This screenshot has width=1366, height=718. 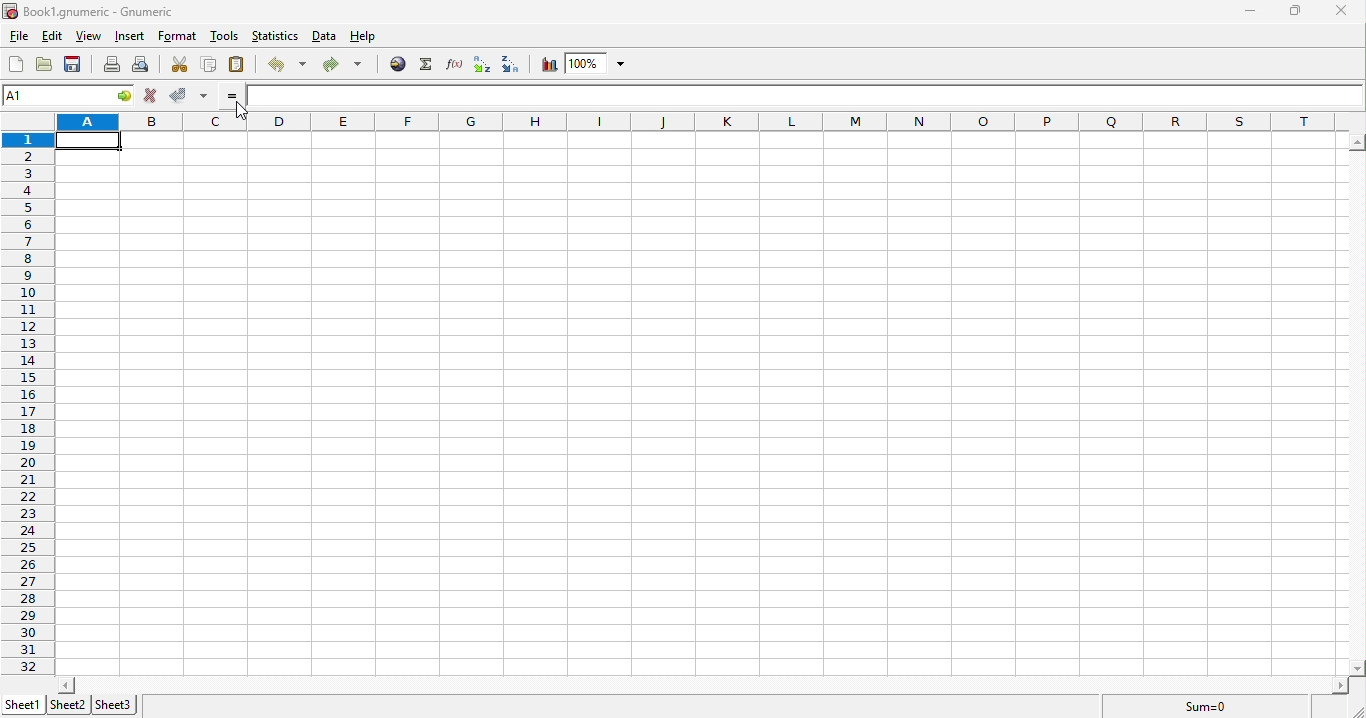 I want to click on print preview, so click(x=143, y=66).